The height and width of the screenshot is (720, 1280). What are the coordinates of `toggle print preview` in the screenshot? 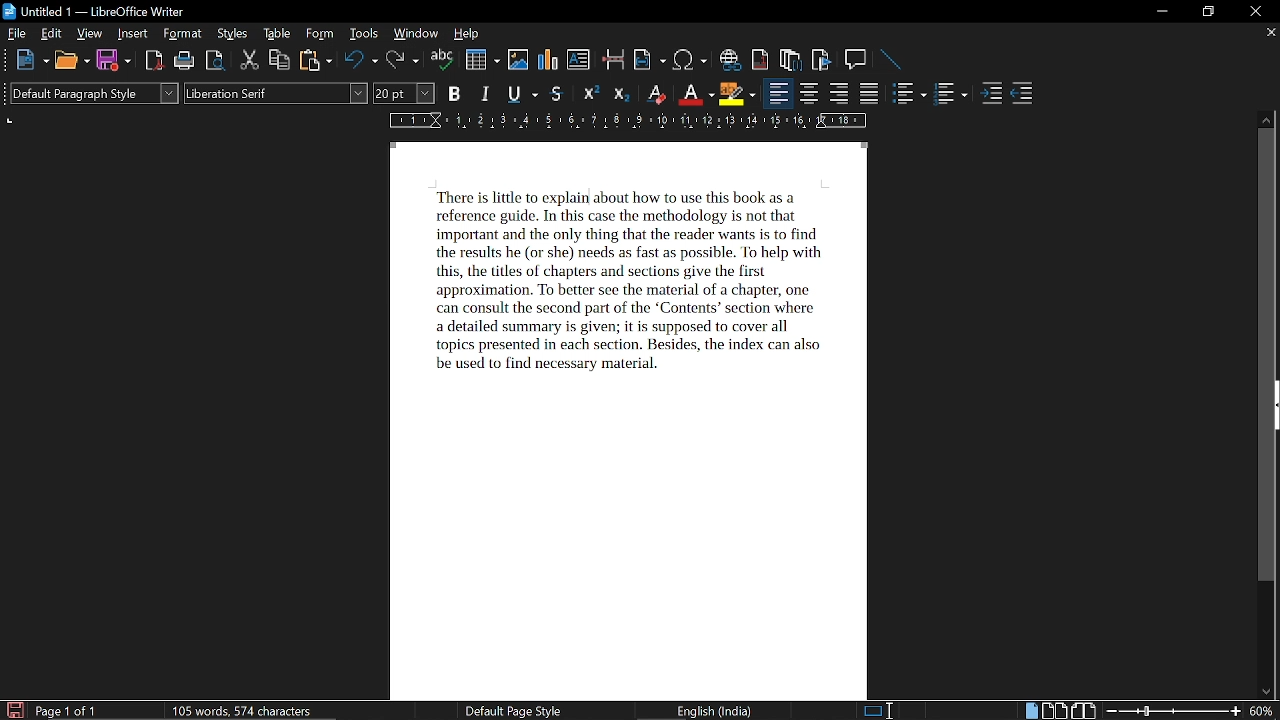 It's located at (216, 62).